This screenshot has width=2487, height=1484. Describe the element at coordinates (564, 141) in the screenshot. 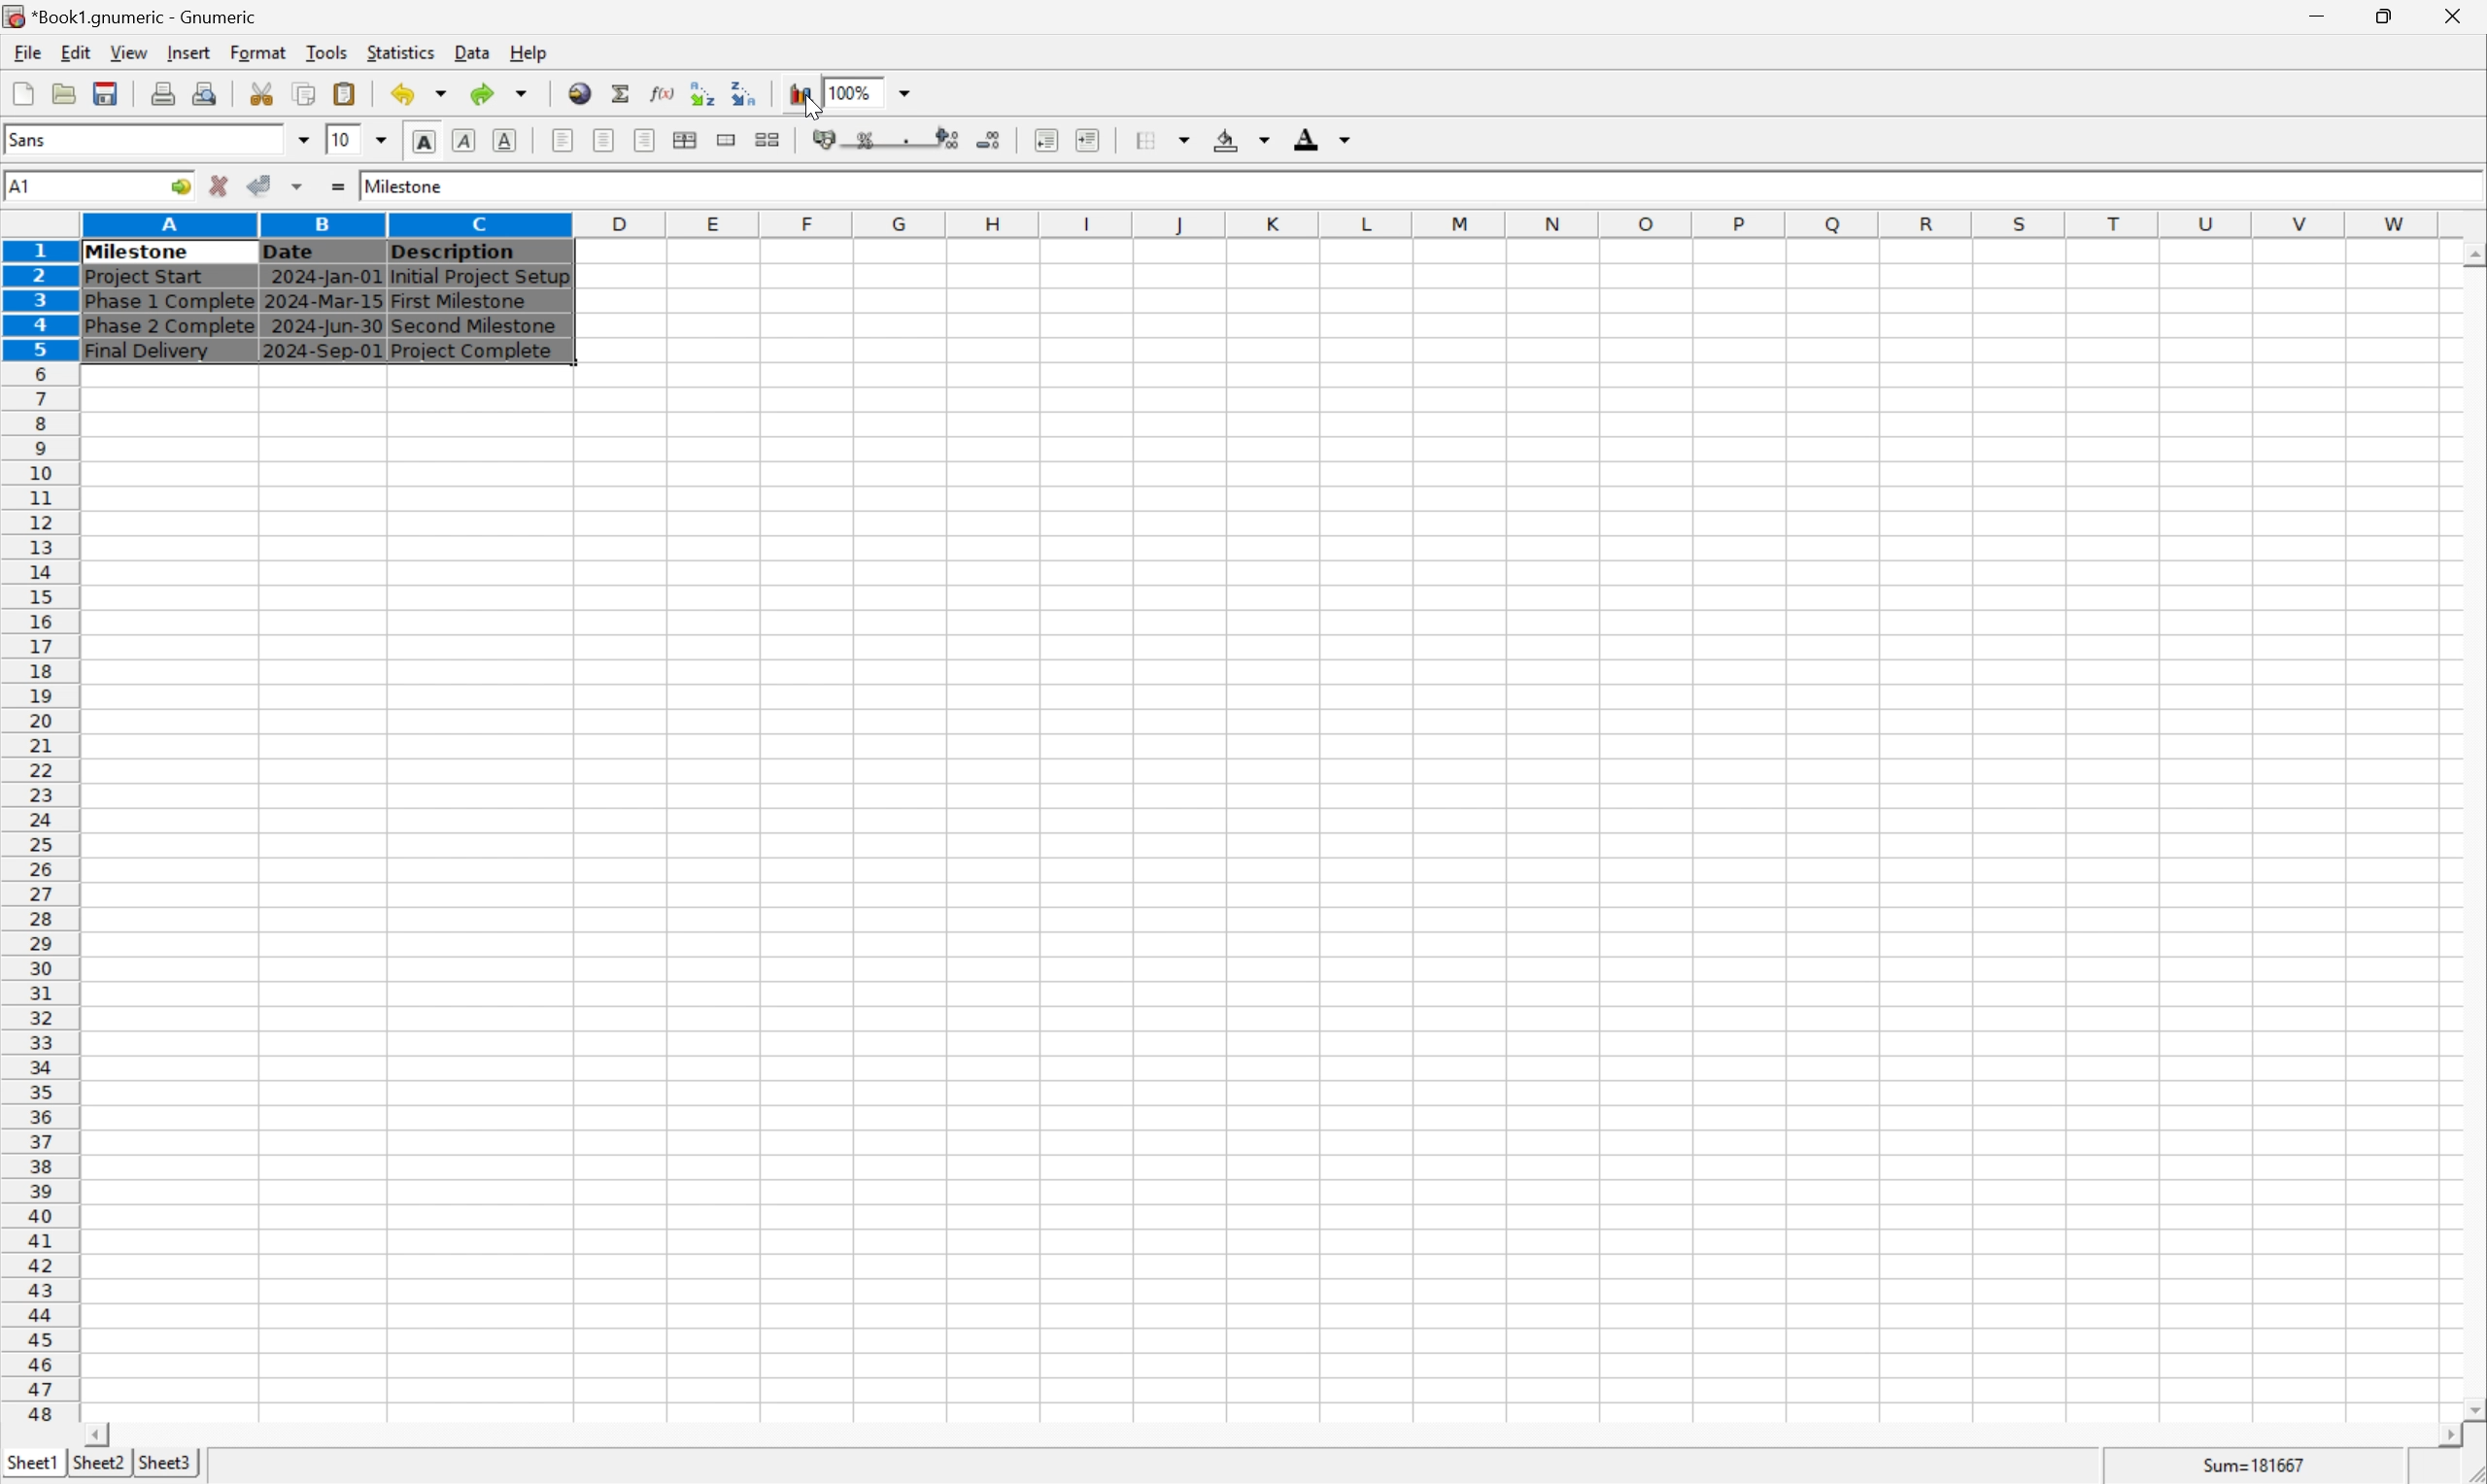

I see `align left` at that location.